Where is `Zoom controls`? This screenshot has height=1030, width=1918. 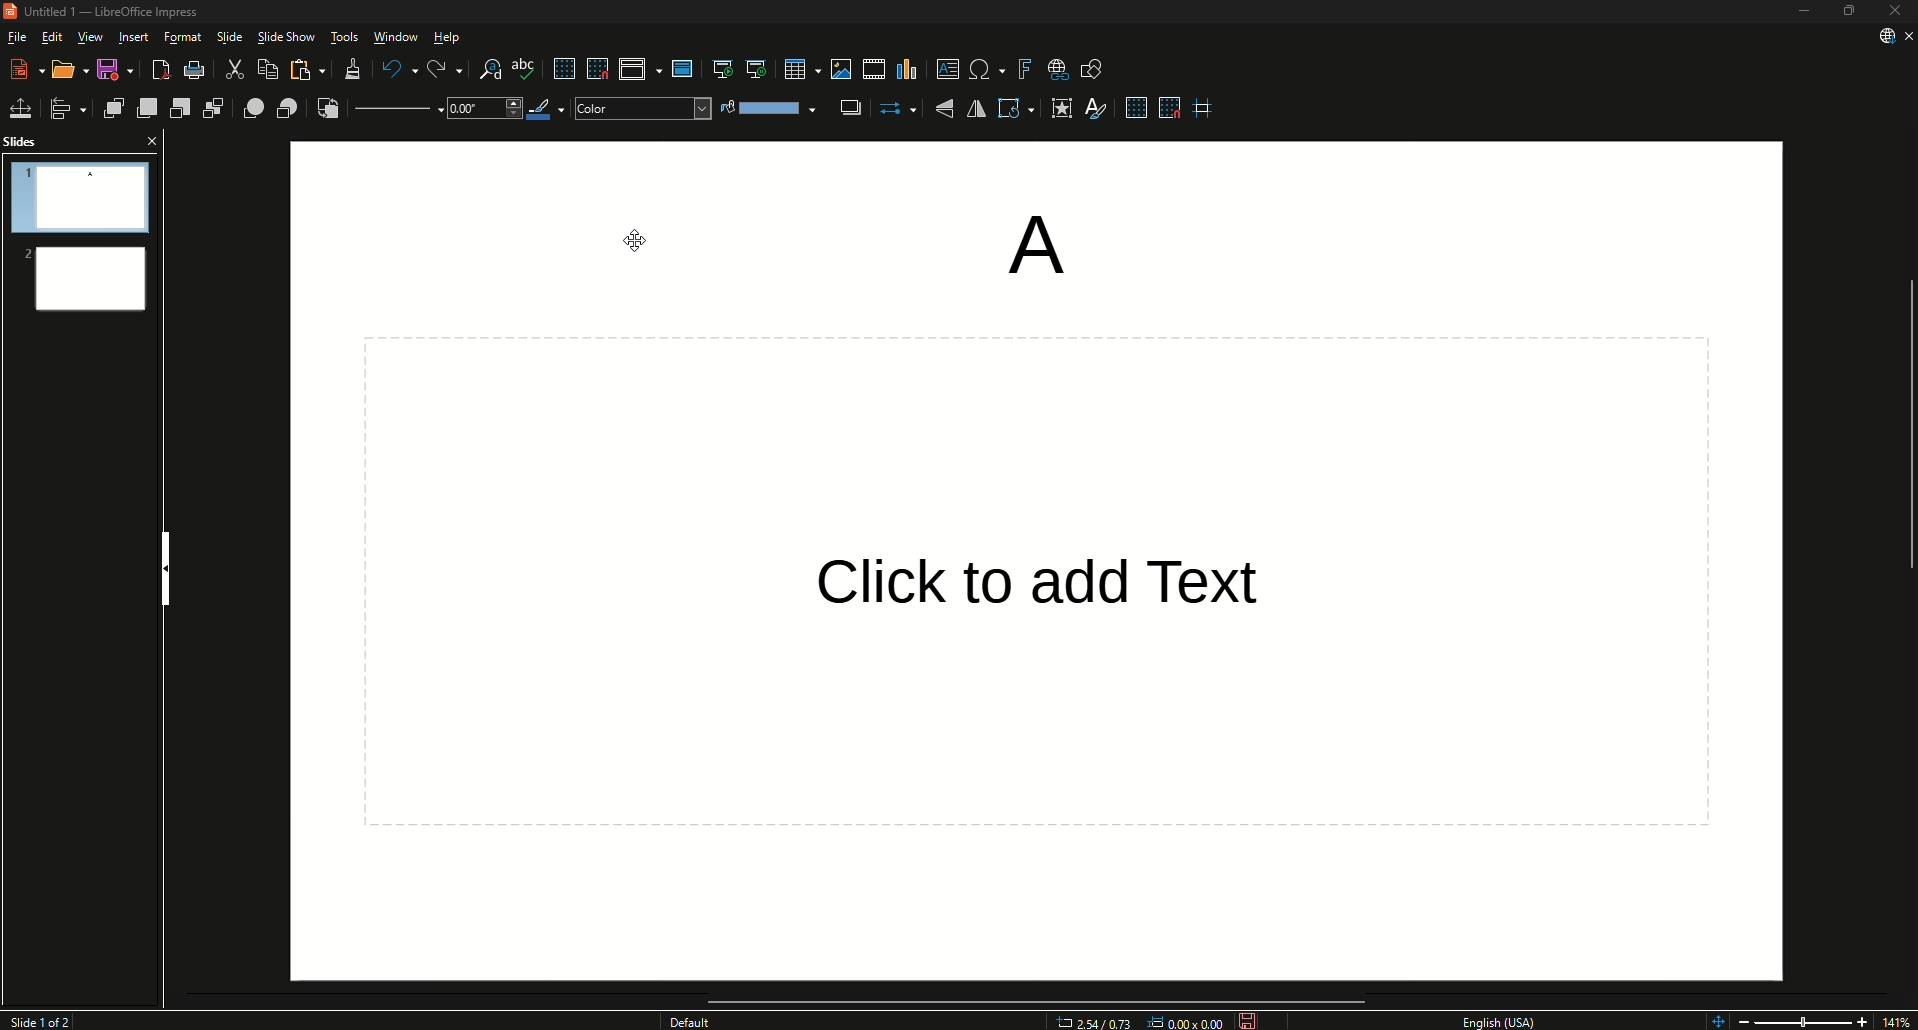
Zoom controls is located at coordinates (1714, 1017).